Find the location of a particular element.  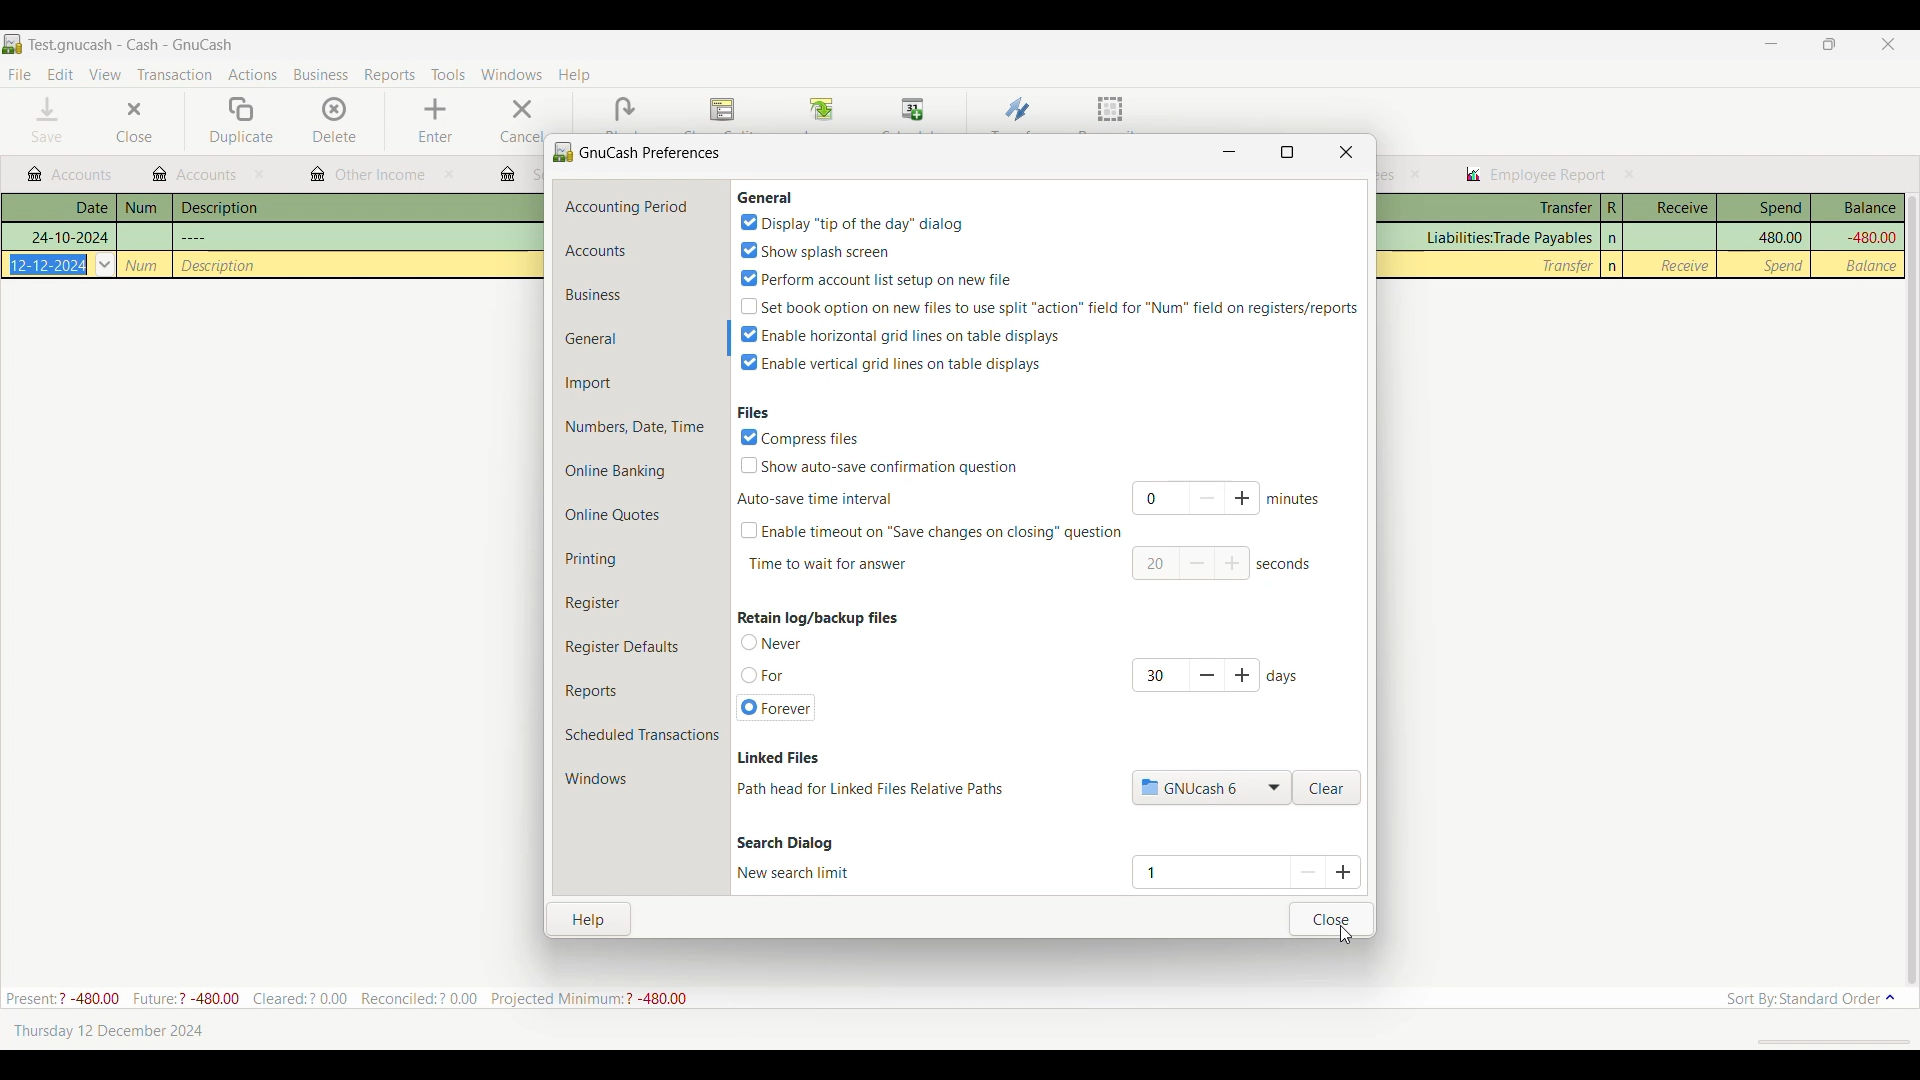

Help is located at coordinates (591, 917).